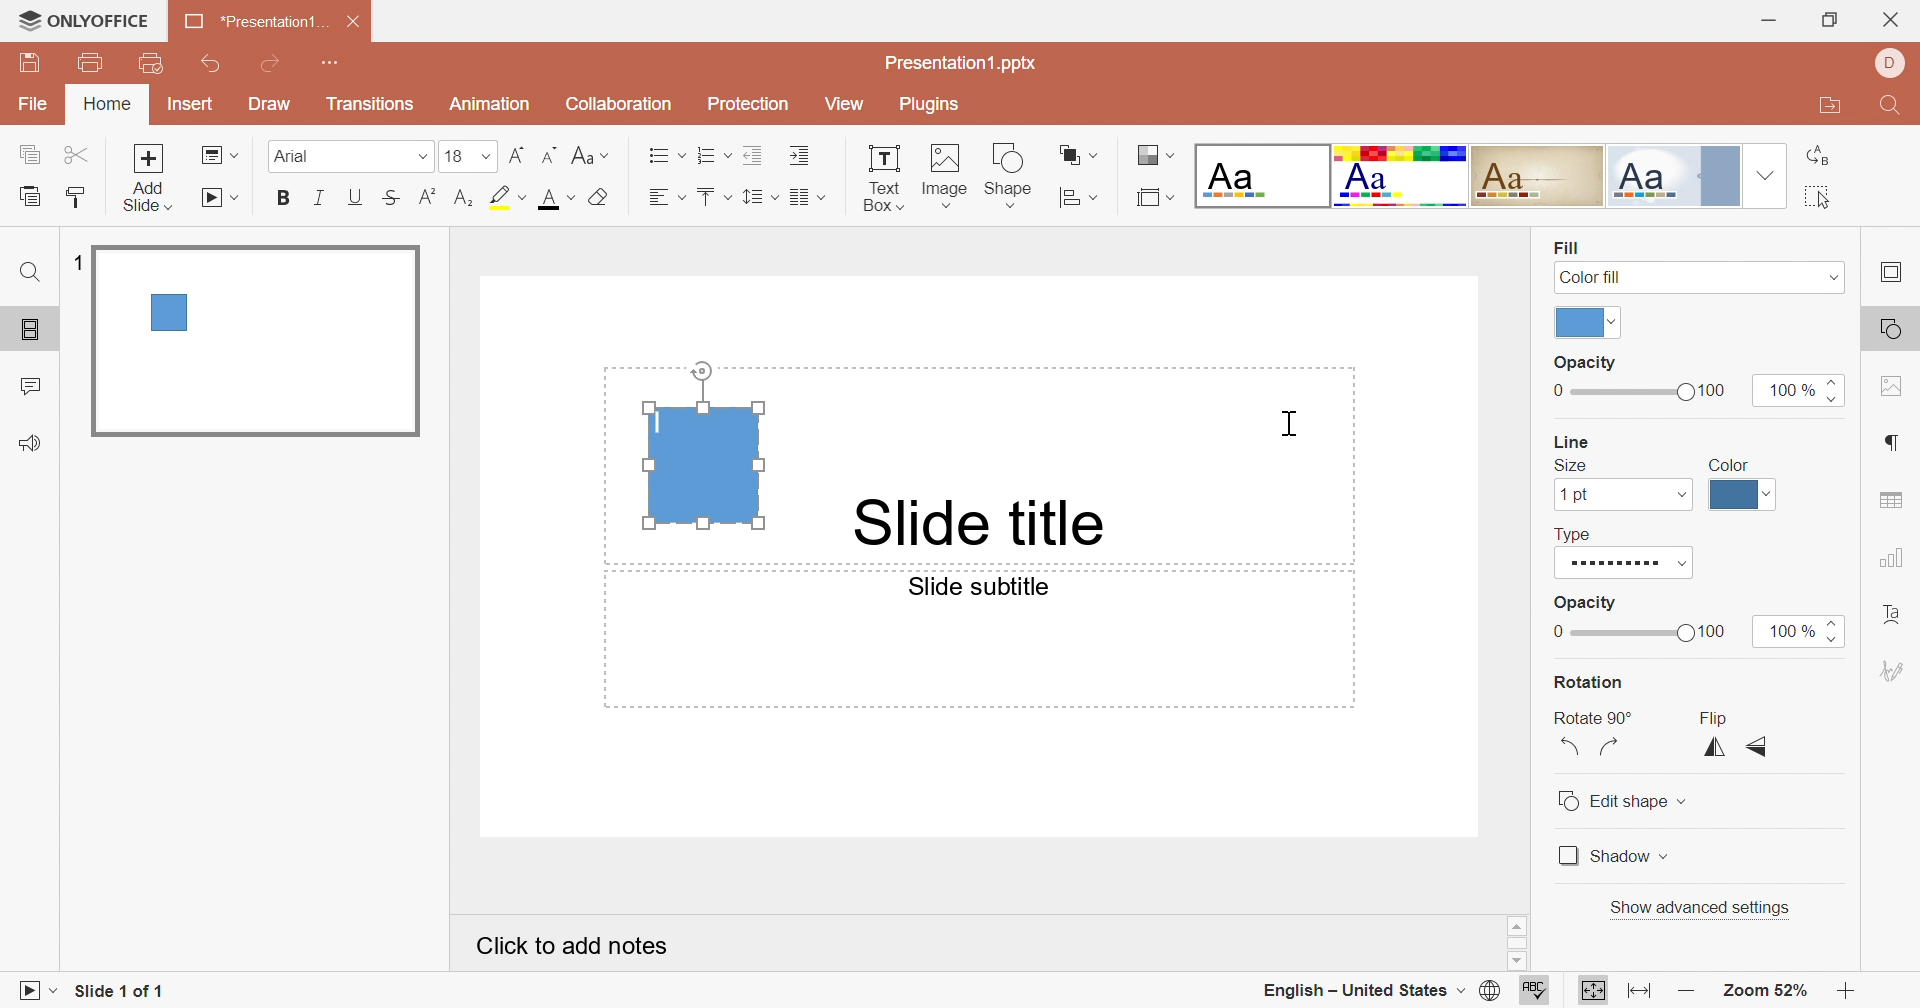 This screenshot has width=1920, height=1008. Describe the element at coordinates (1613, 747) in the screenshot. I see `Rotate 90° clockwise` at that location.